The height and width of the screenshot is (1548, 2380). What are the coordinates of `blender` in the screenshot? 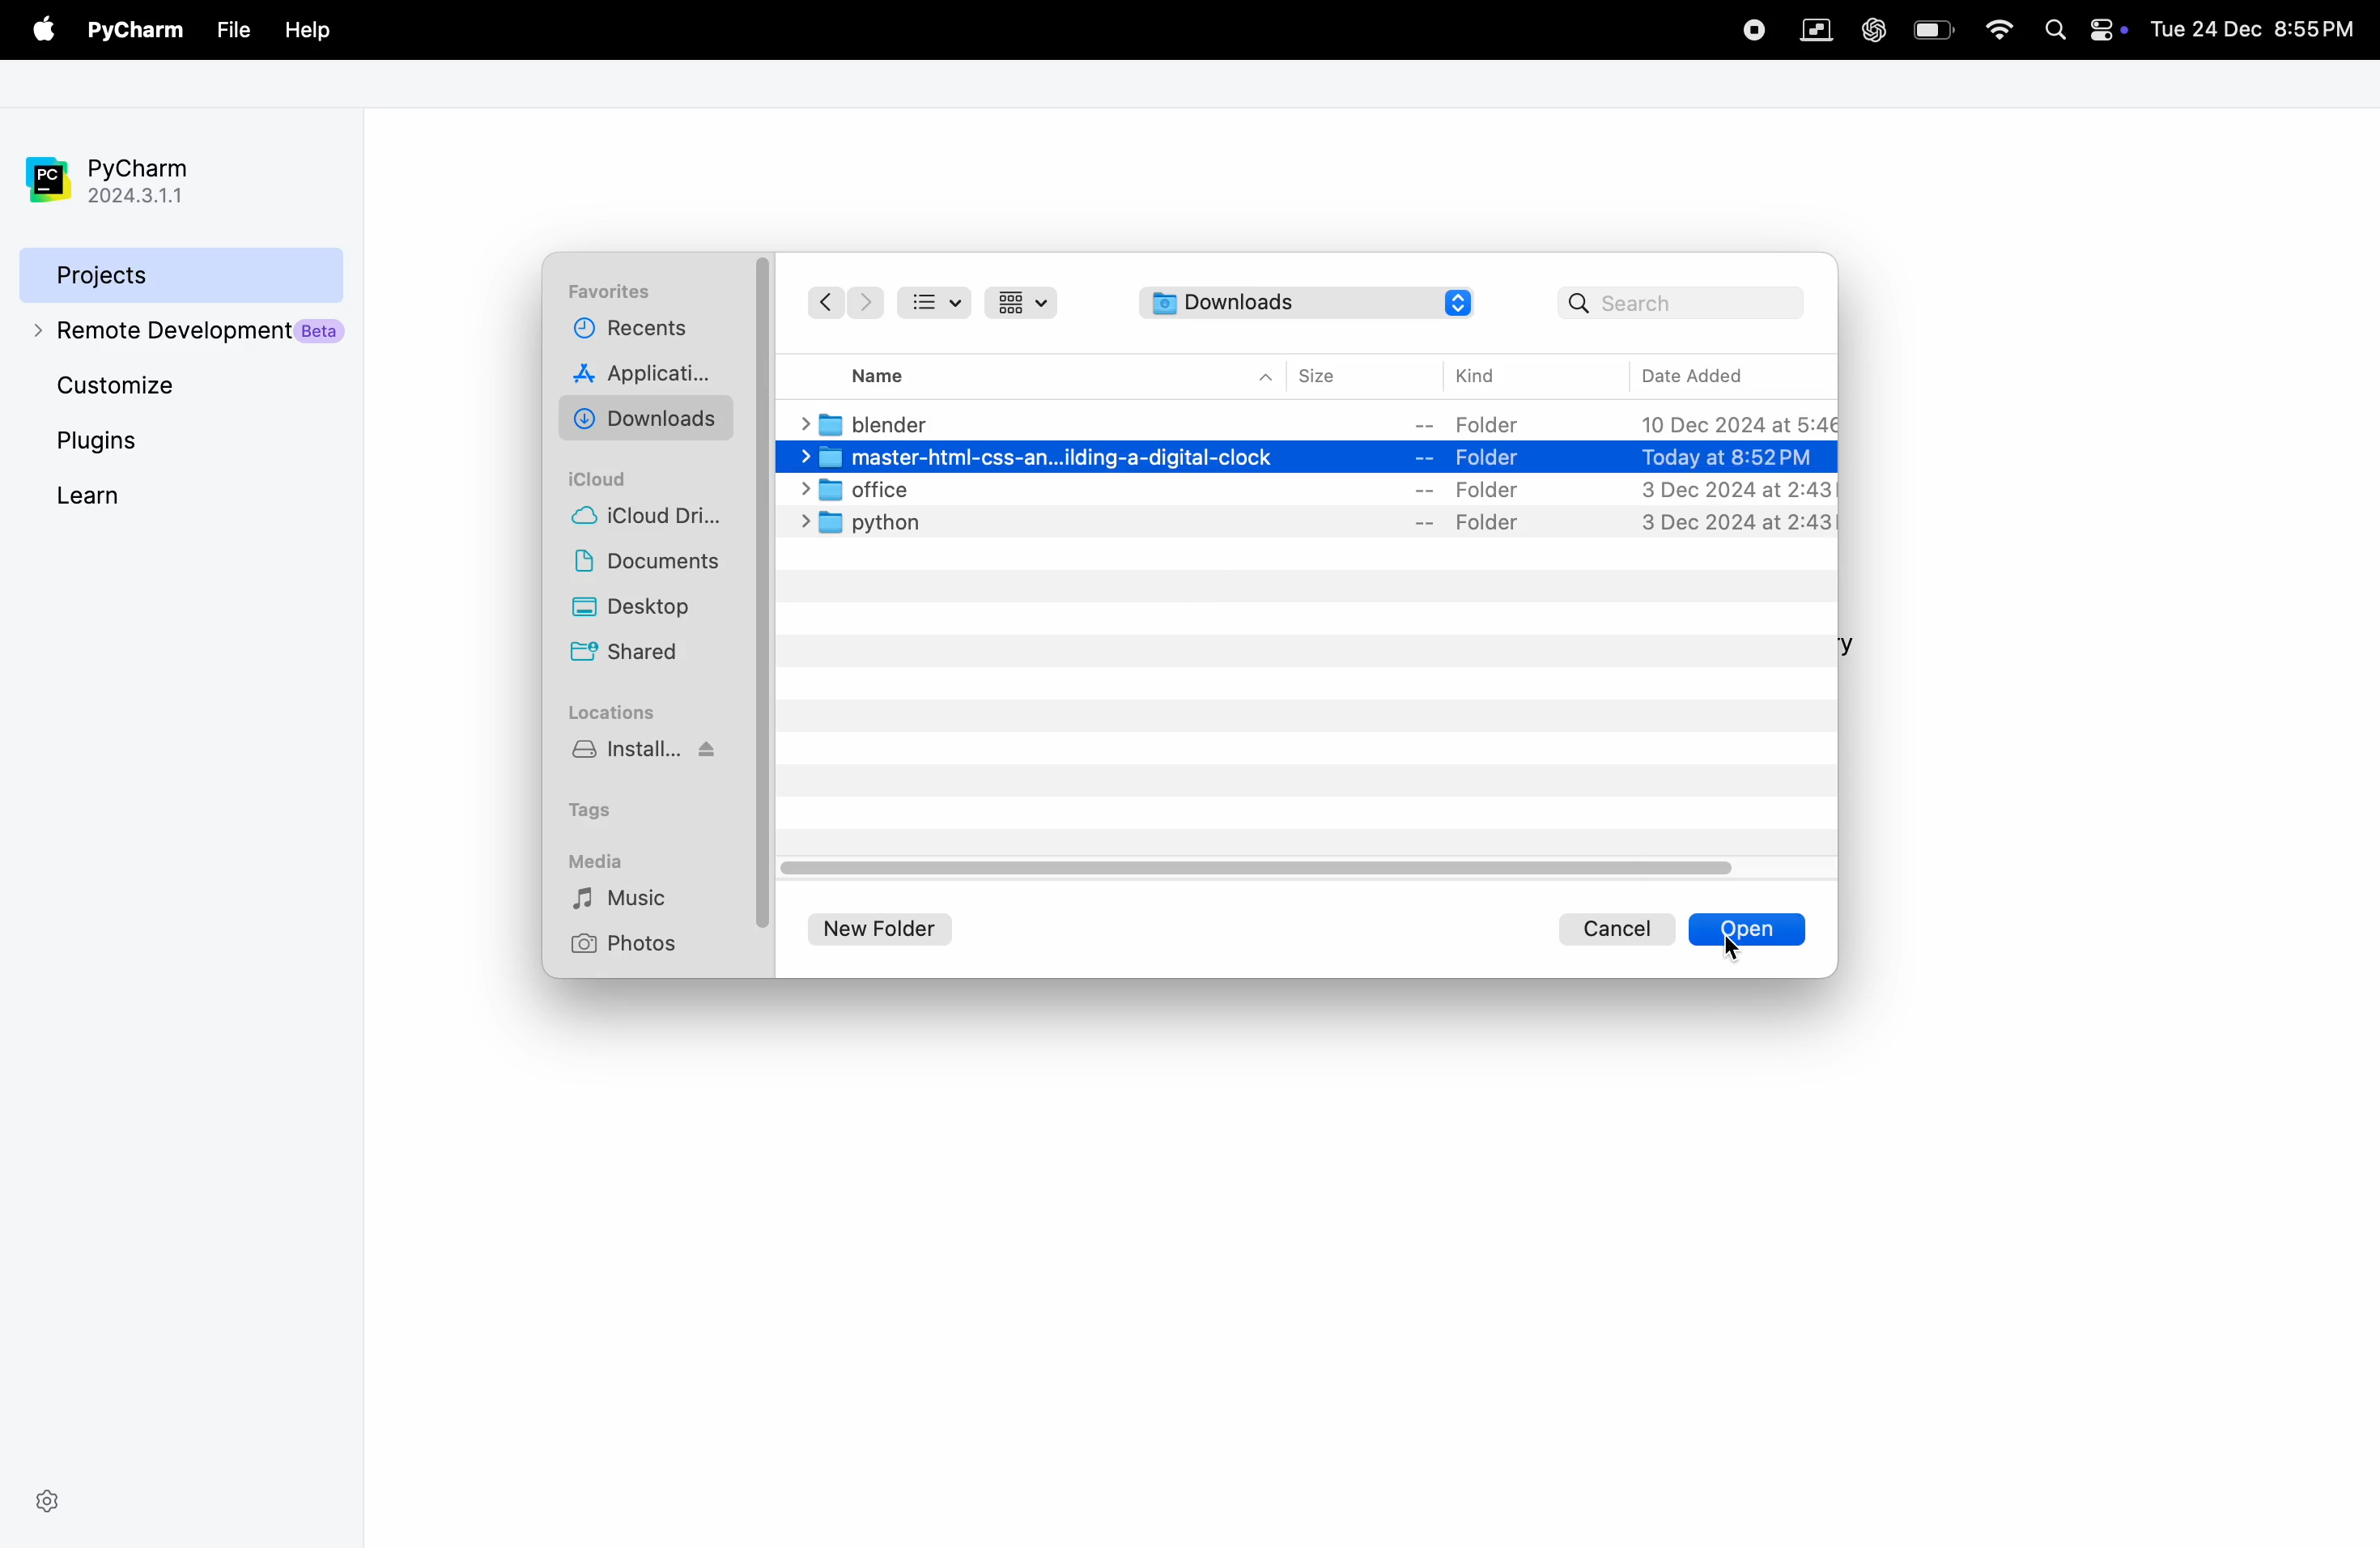 It's located at (1318, 423).